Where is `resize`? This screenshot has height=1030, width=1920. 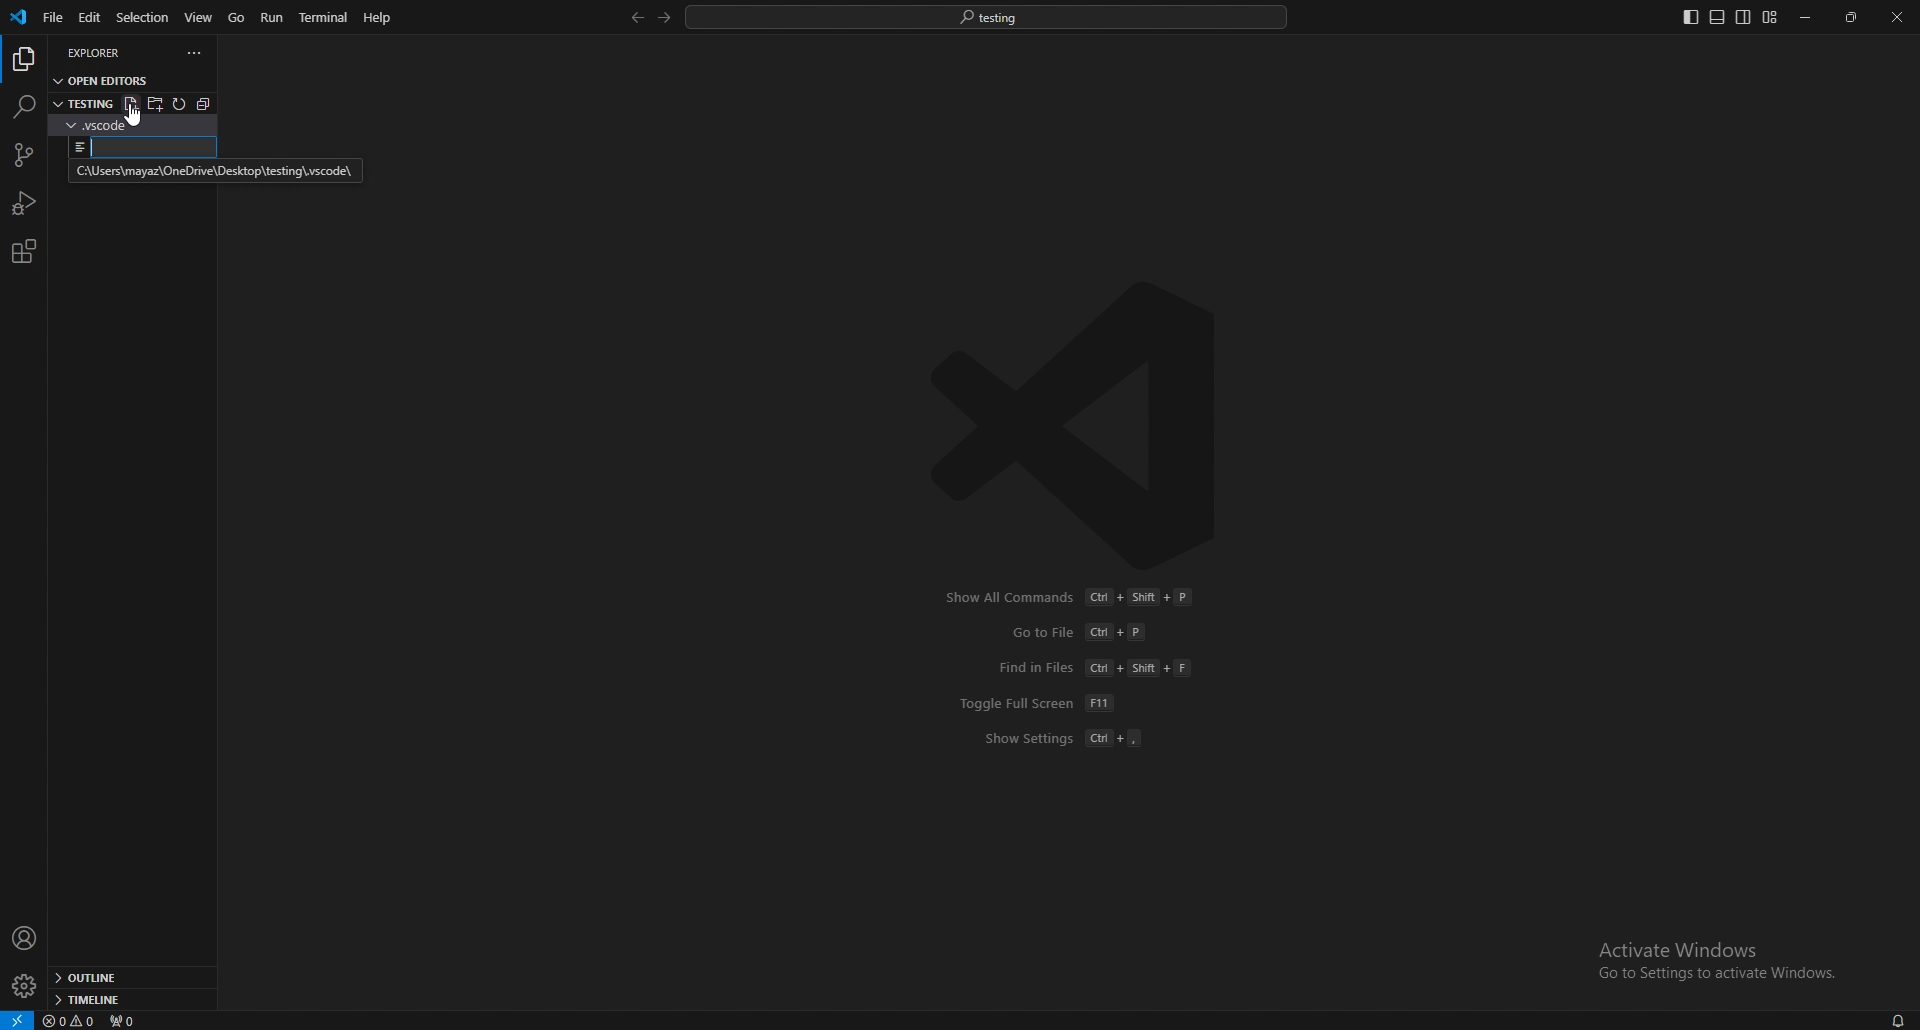 resize is located at coordinates (1853, 18).